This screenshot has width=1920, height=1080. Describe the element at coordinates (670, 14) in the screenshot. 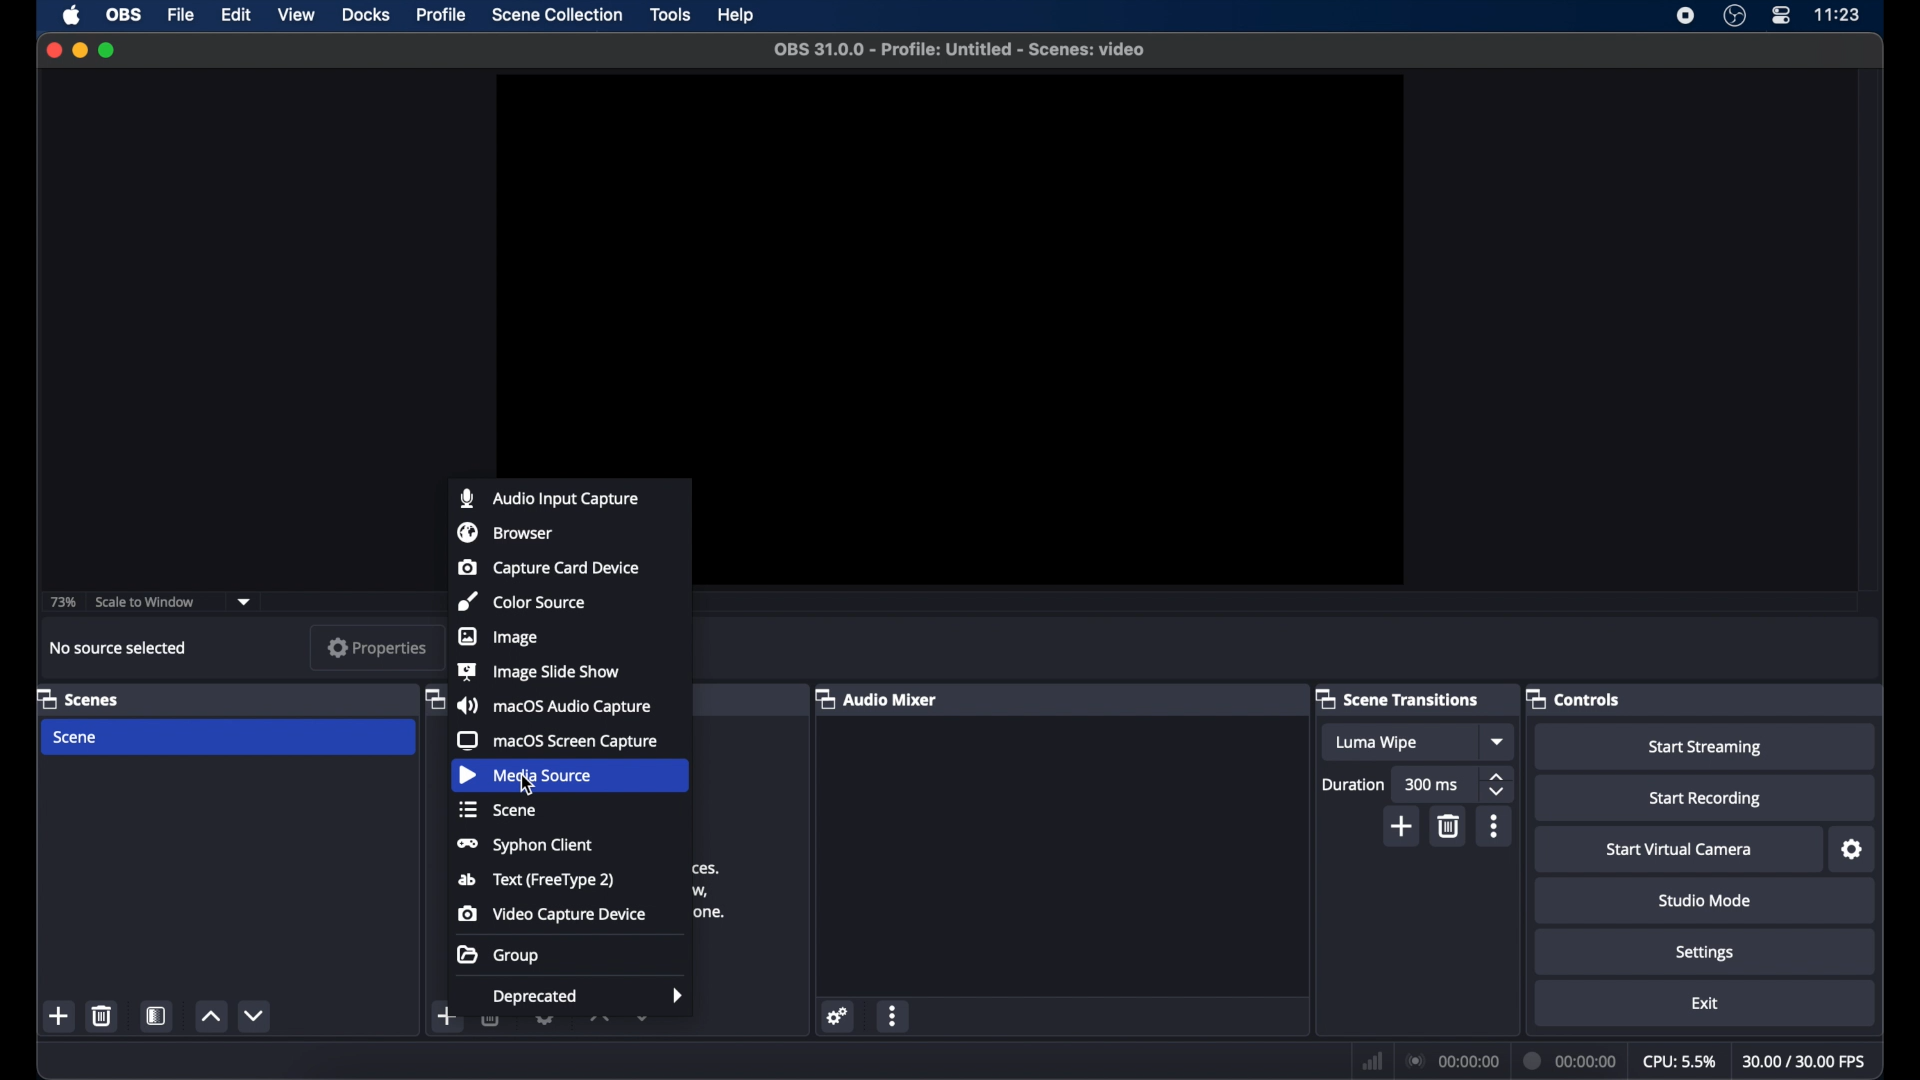

I see `tools` at that location.